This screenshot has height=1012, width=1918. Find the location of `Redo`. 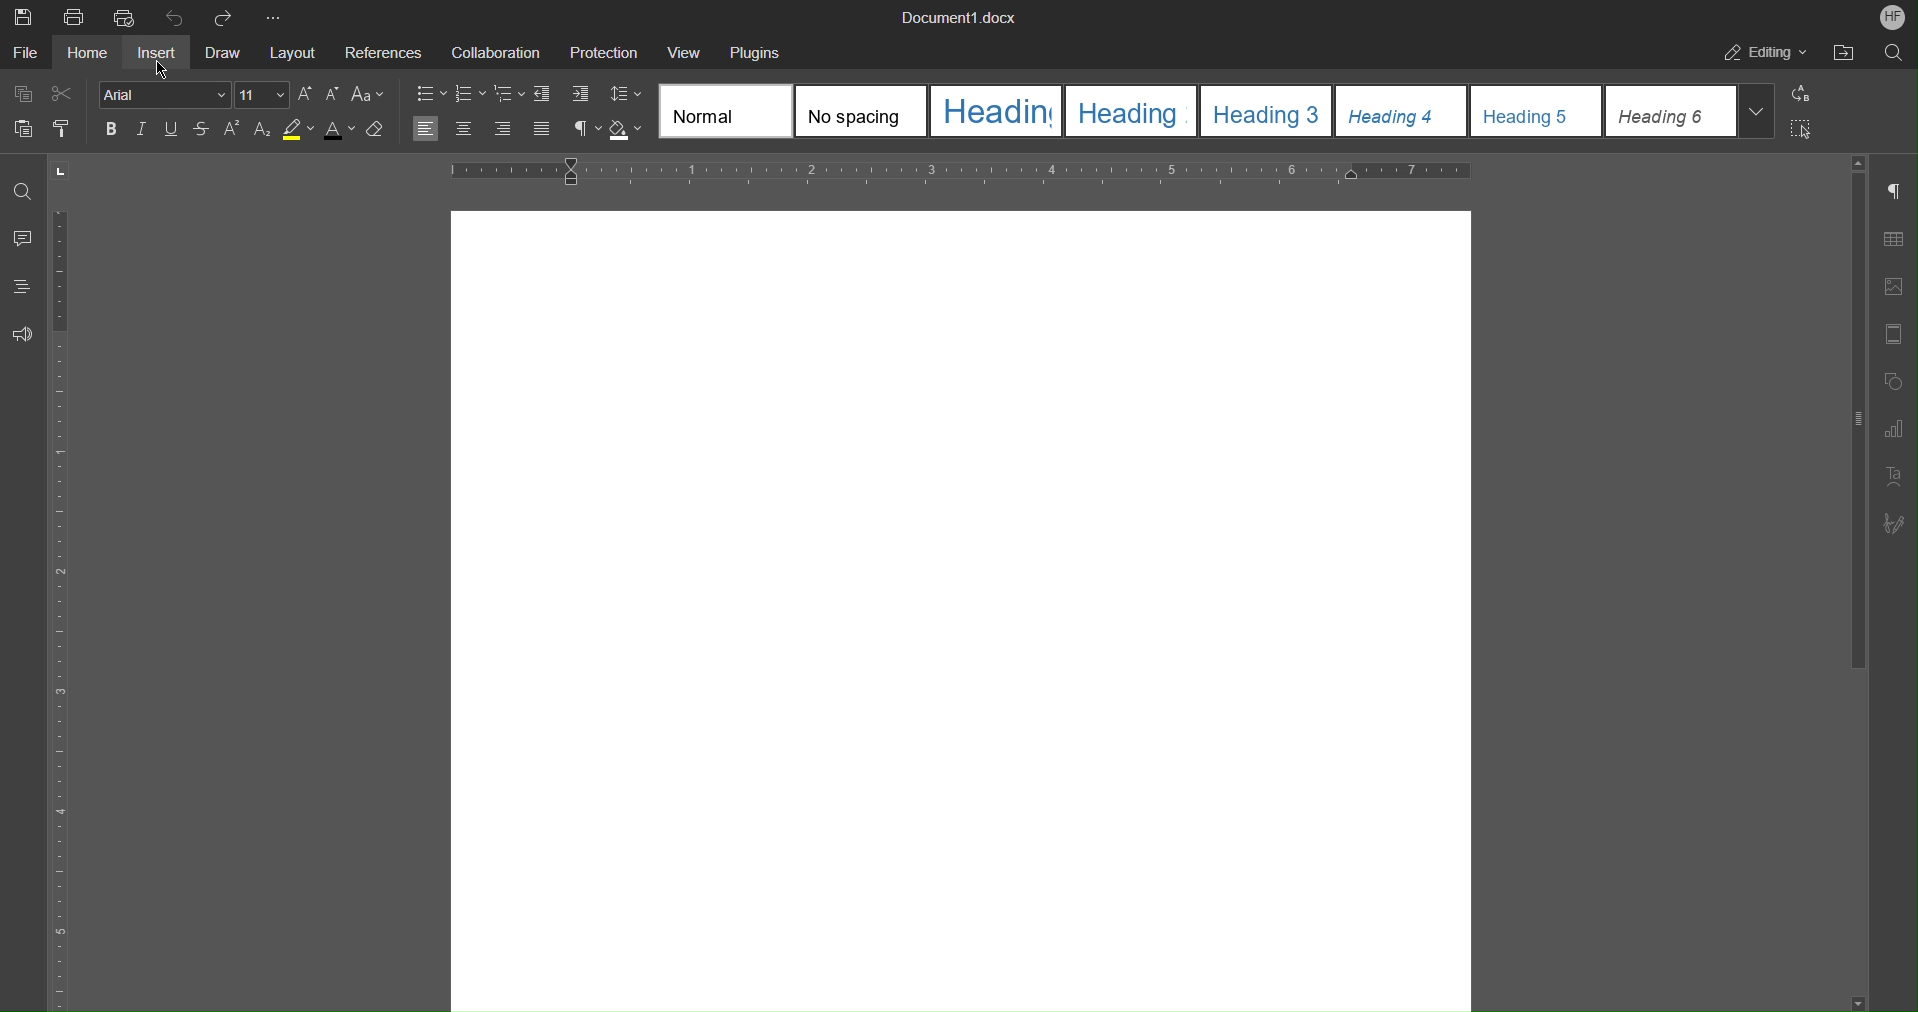

Redo is located at coordinates (225, 16).